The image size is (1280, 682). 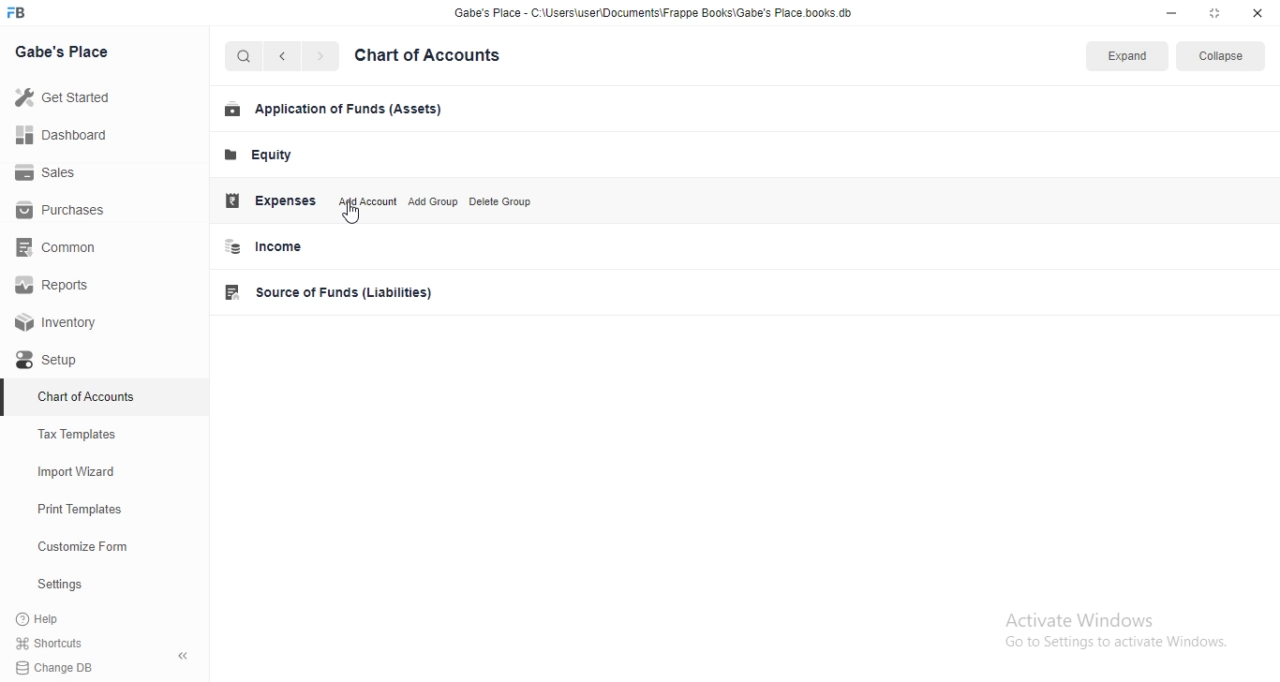 What do you see at coordinates (1113, 638) in the screenshot?
I see `Activate Windows
Go to Settings to activate Windows.` at bounding box center [1113, 638].